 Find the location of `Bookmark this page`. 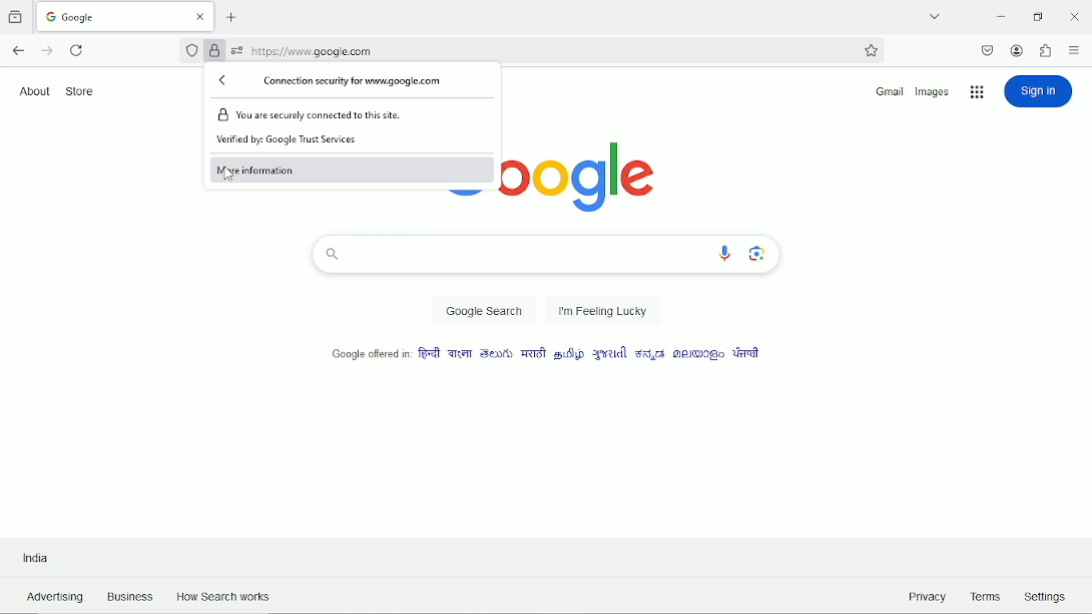

Bookmark this page is located at coordinates (871, 51).